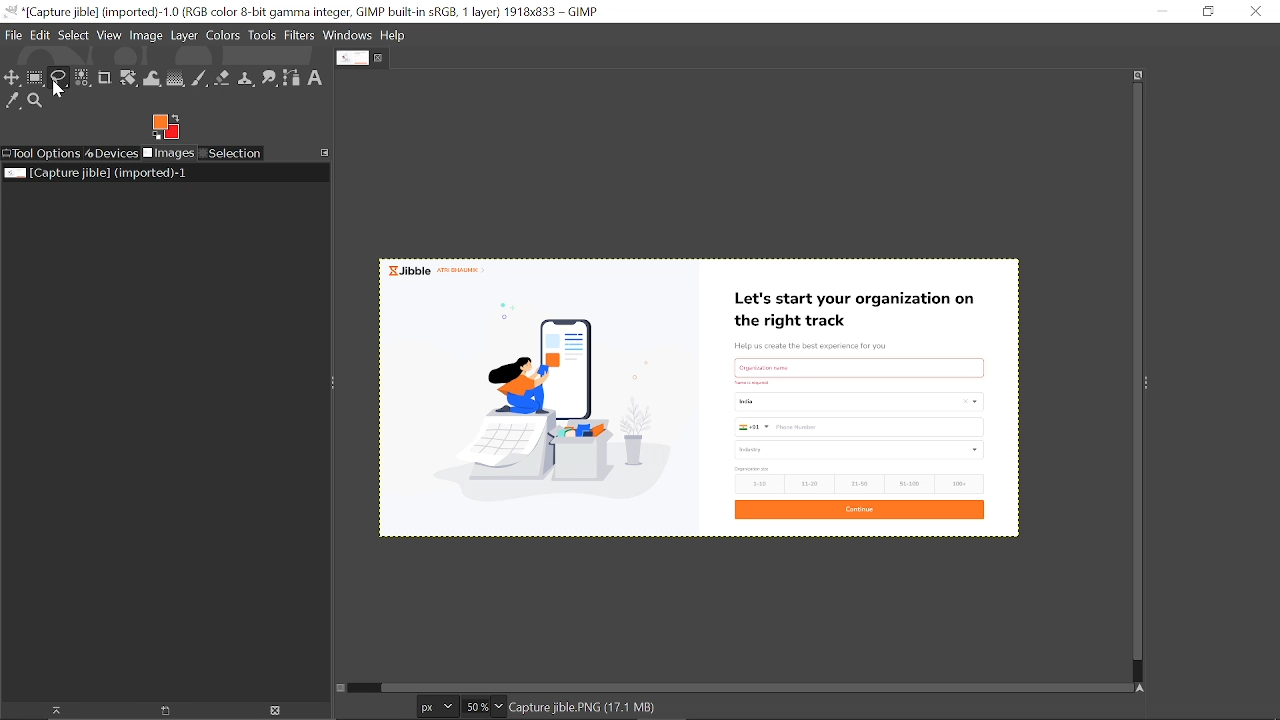  What do you see at coordinates (474, 706) in the screenshot?
I see `Current zoom` at bounding box center [474, 706].